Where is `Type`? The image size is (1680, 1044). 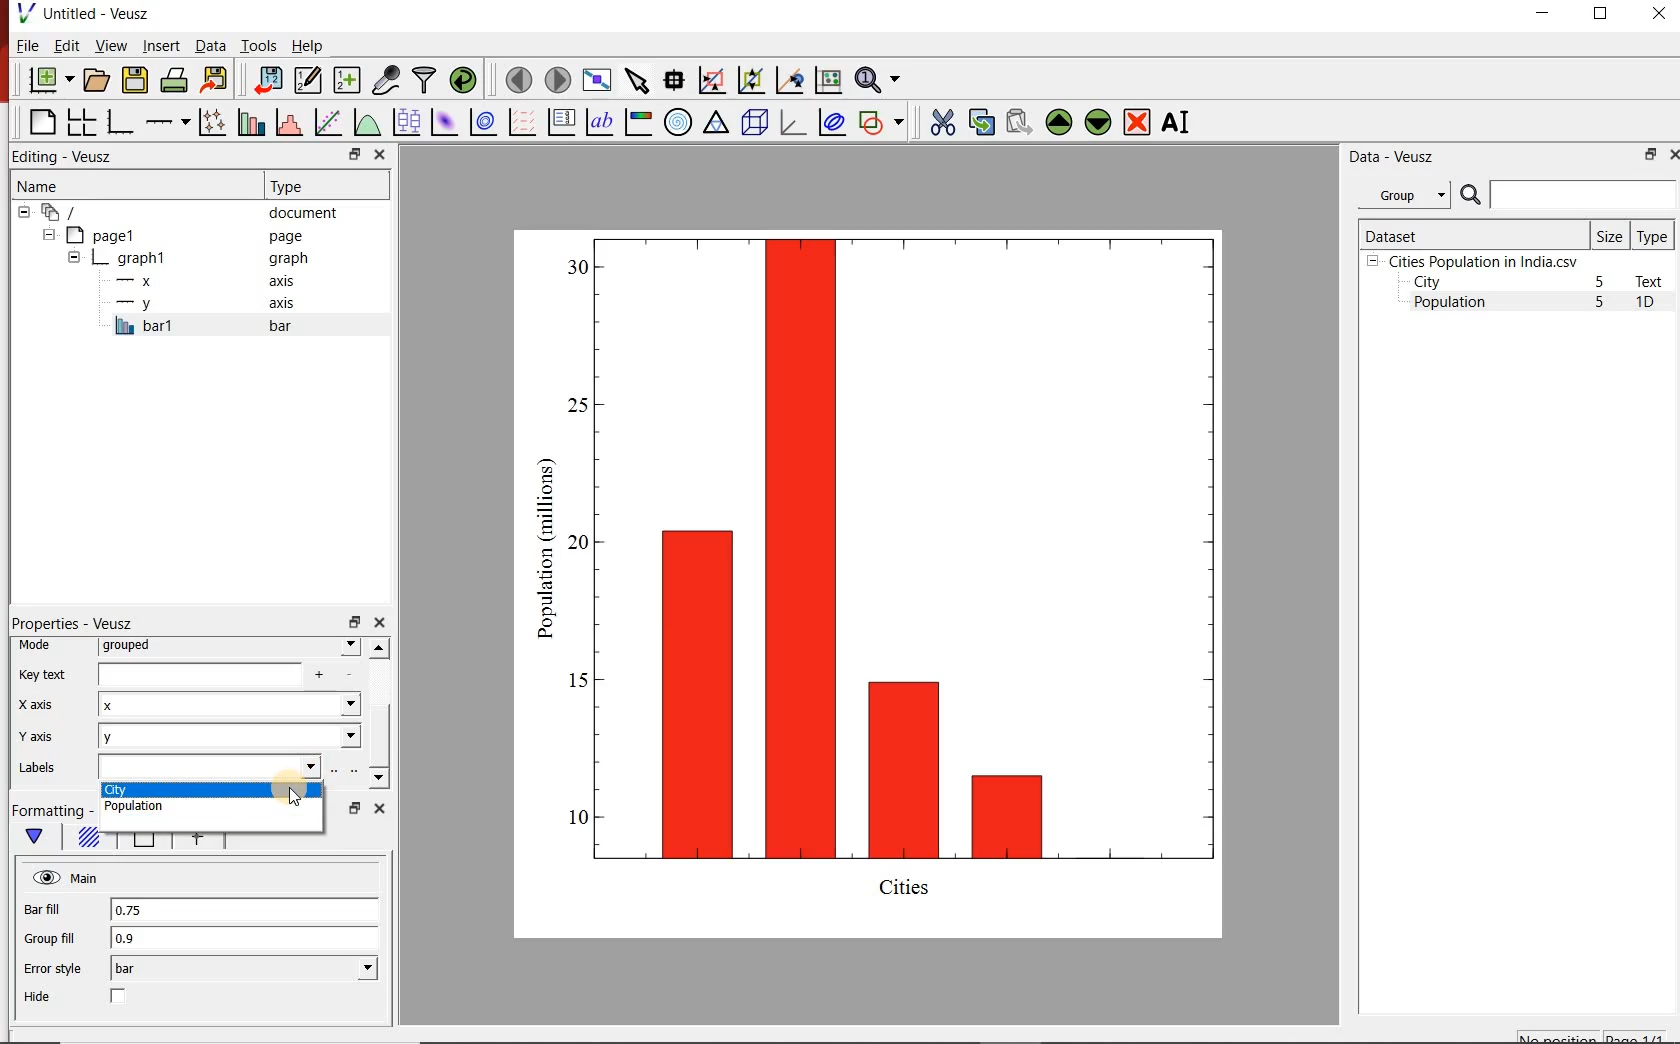 Type is located at coordinates (324, 186).